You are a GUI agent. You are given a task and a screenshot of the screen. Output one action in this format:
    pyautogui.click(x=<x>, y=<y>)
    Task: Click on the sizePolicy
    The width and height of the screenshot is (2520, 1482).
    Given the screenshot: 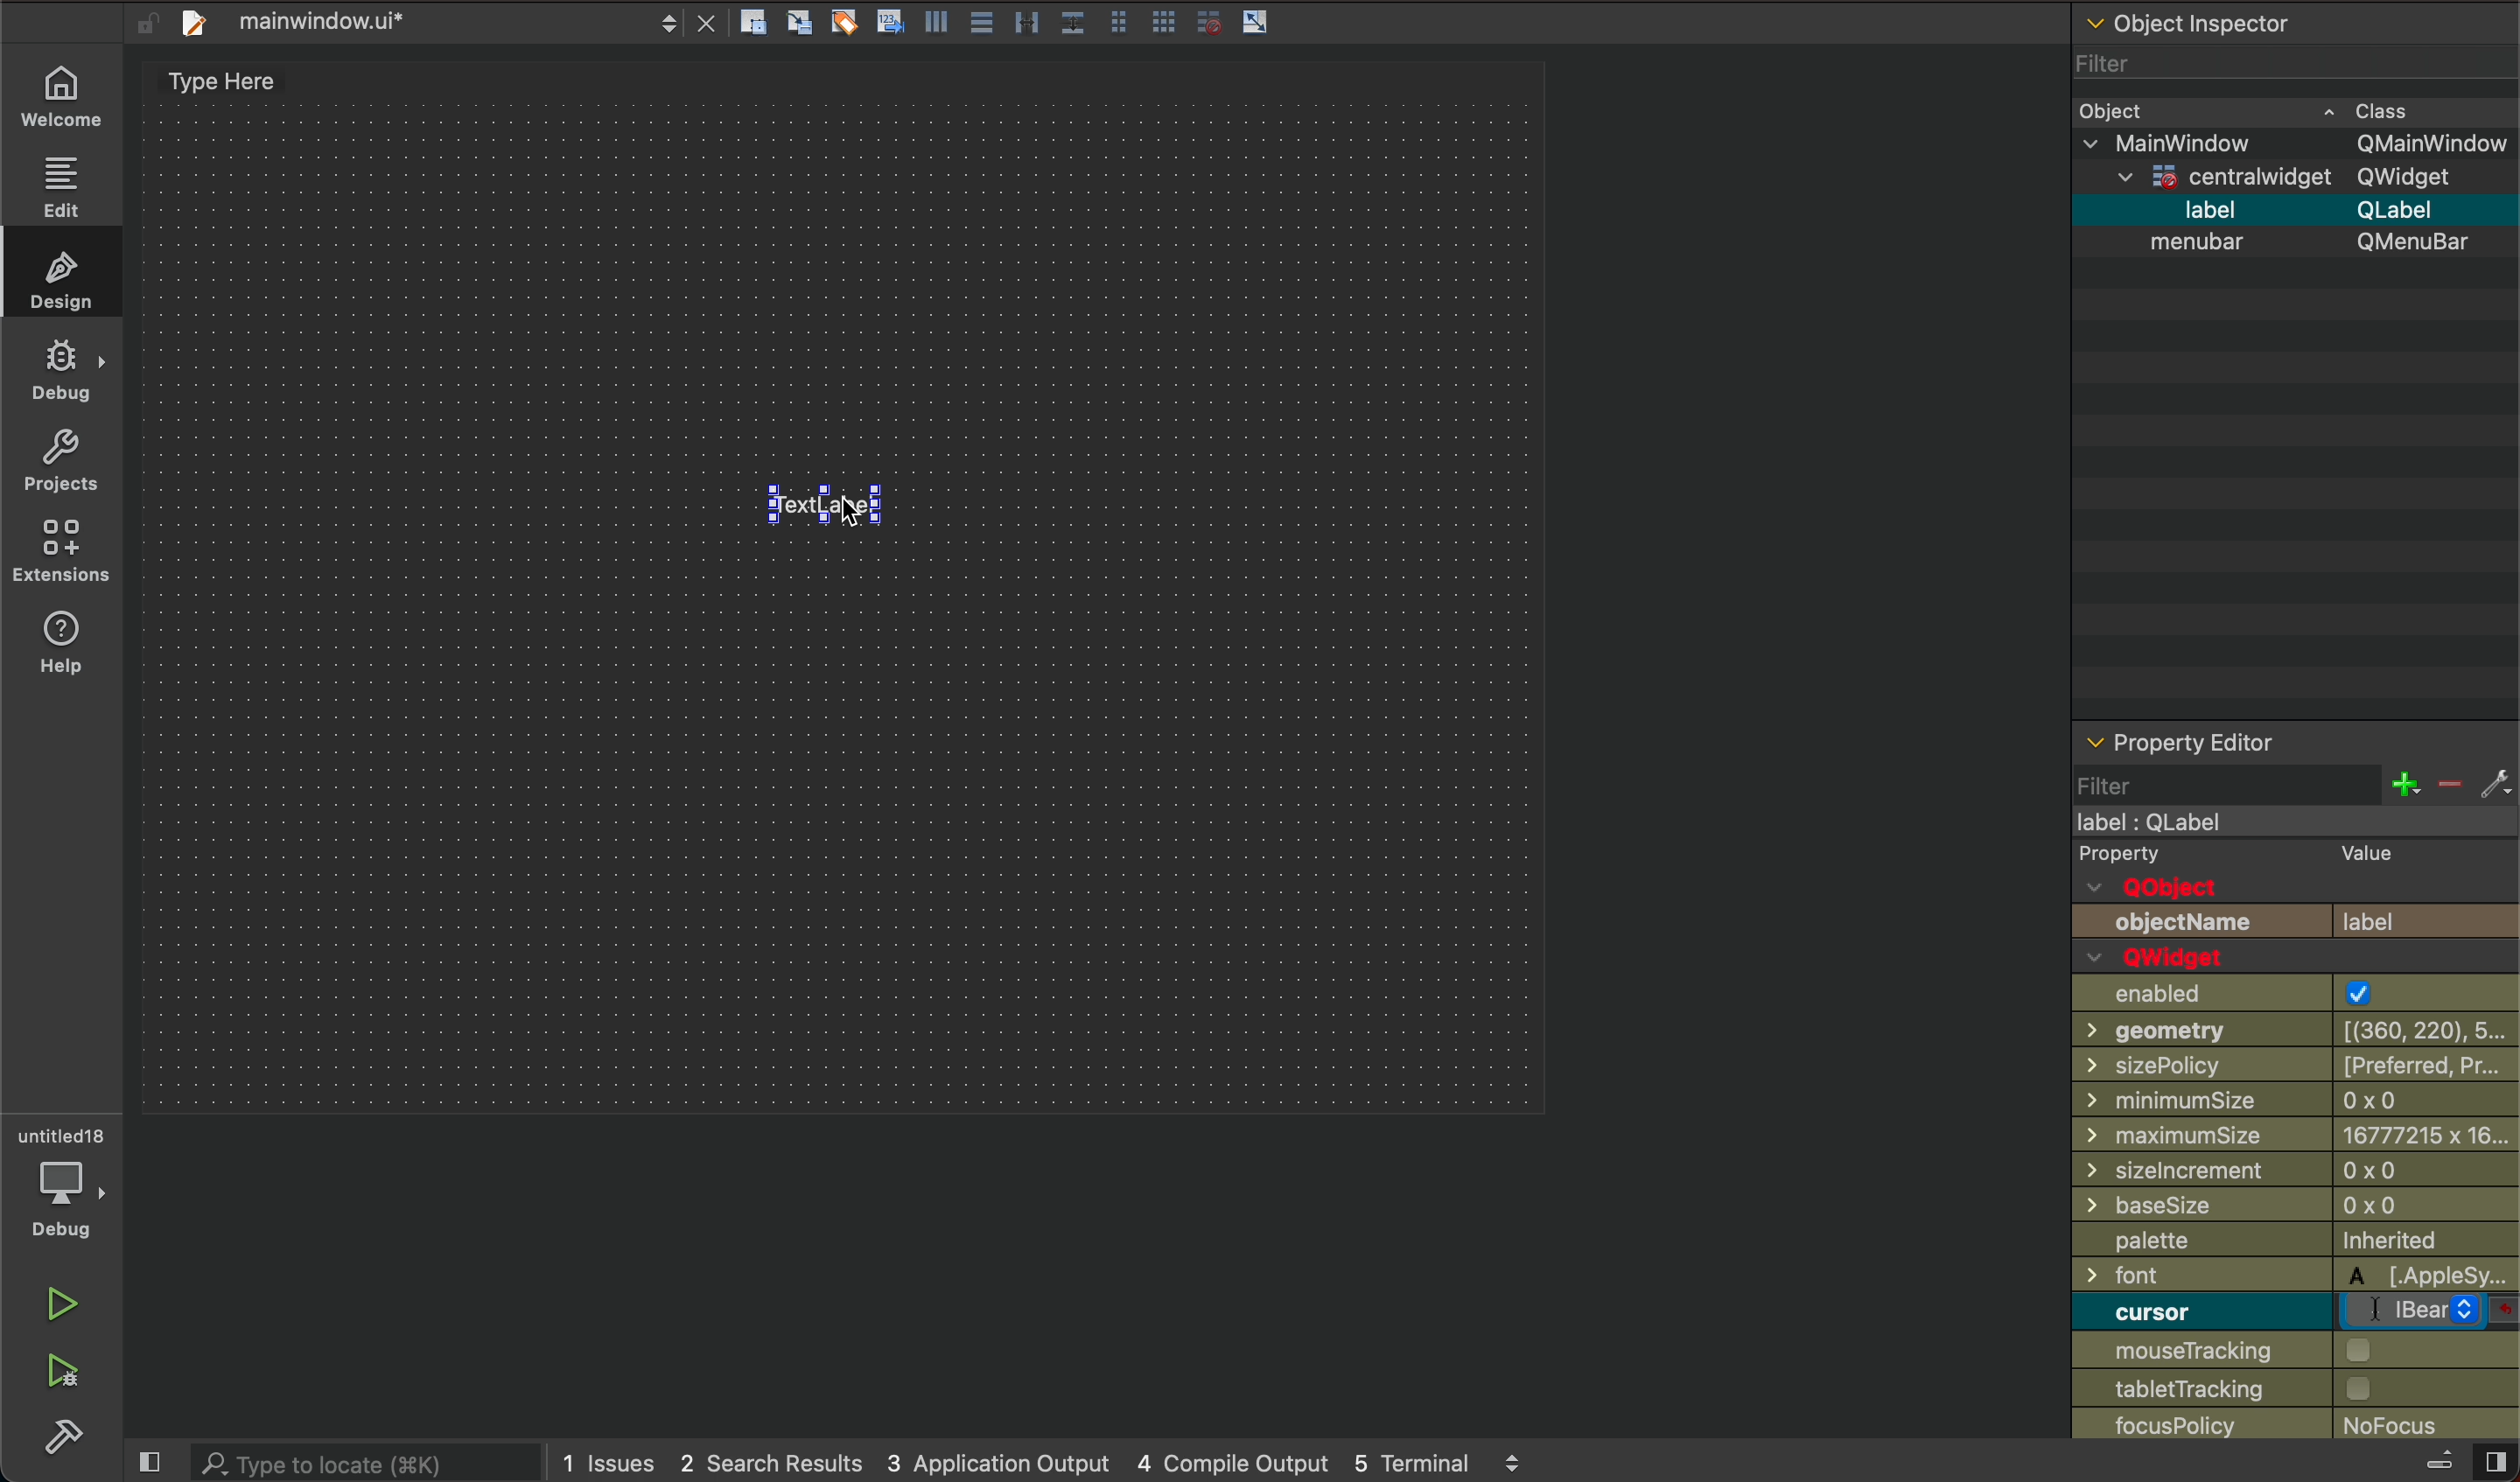 What is the action you would take?
    pyautogui.click(x=2192, y=1065)
    